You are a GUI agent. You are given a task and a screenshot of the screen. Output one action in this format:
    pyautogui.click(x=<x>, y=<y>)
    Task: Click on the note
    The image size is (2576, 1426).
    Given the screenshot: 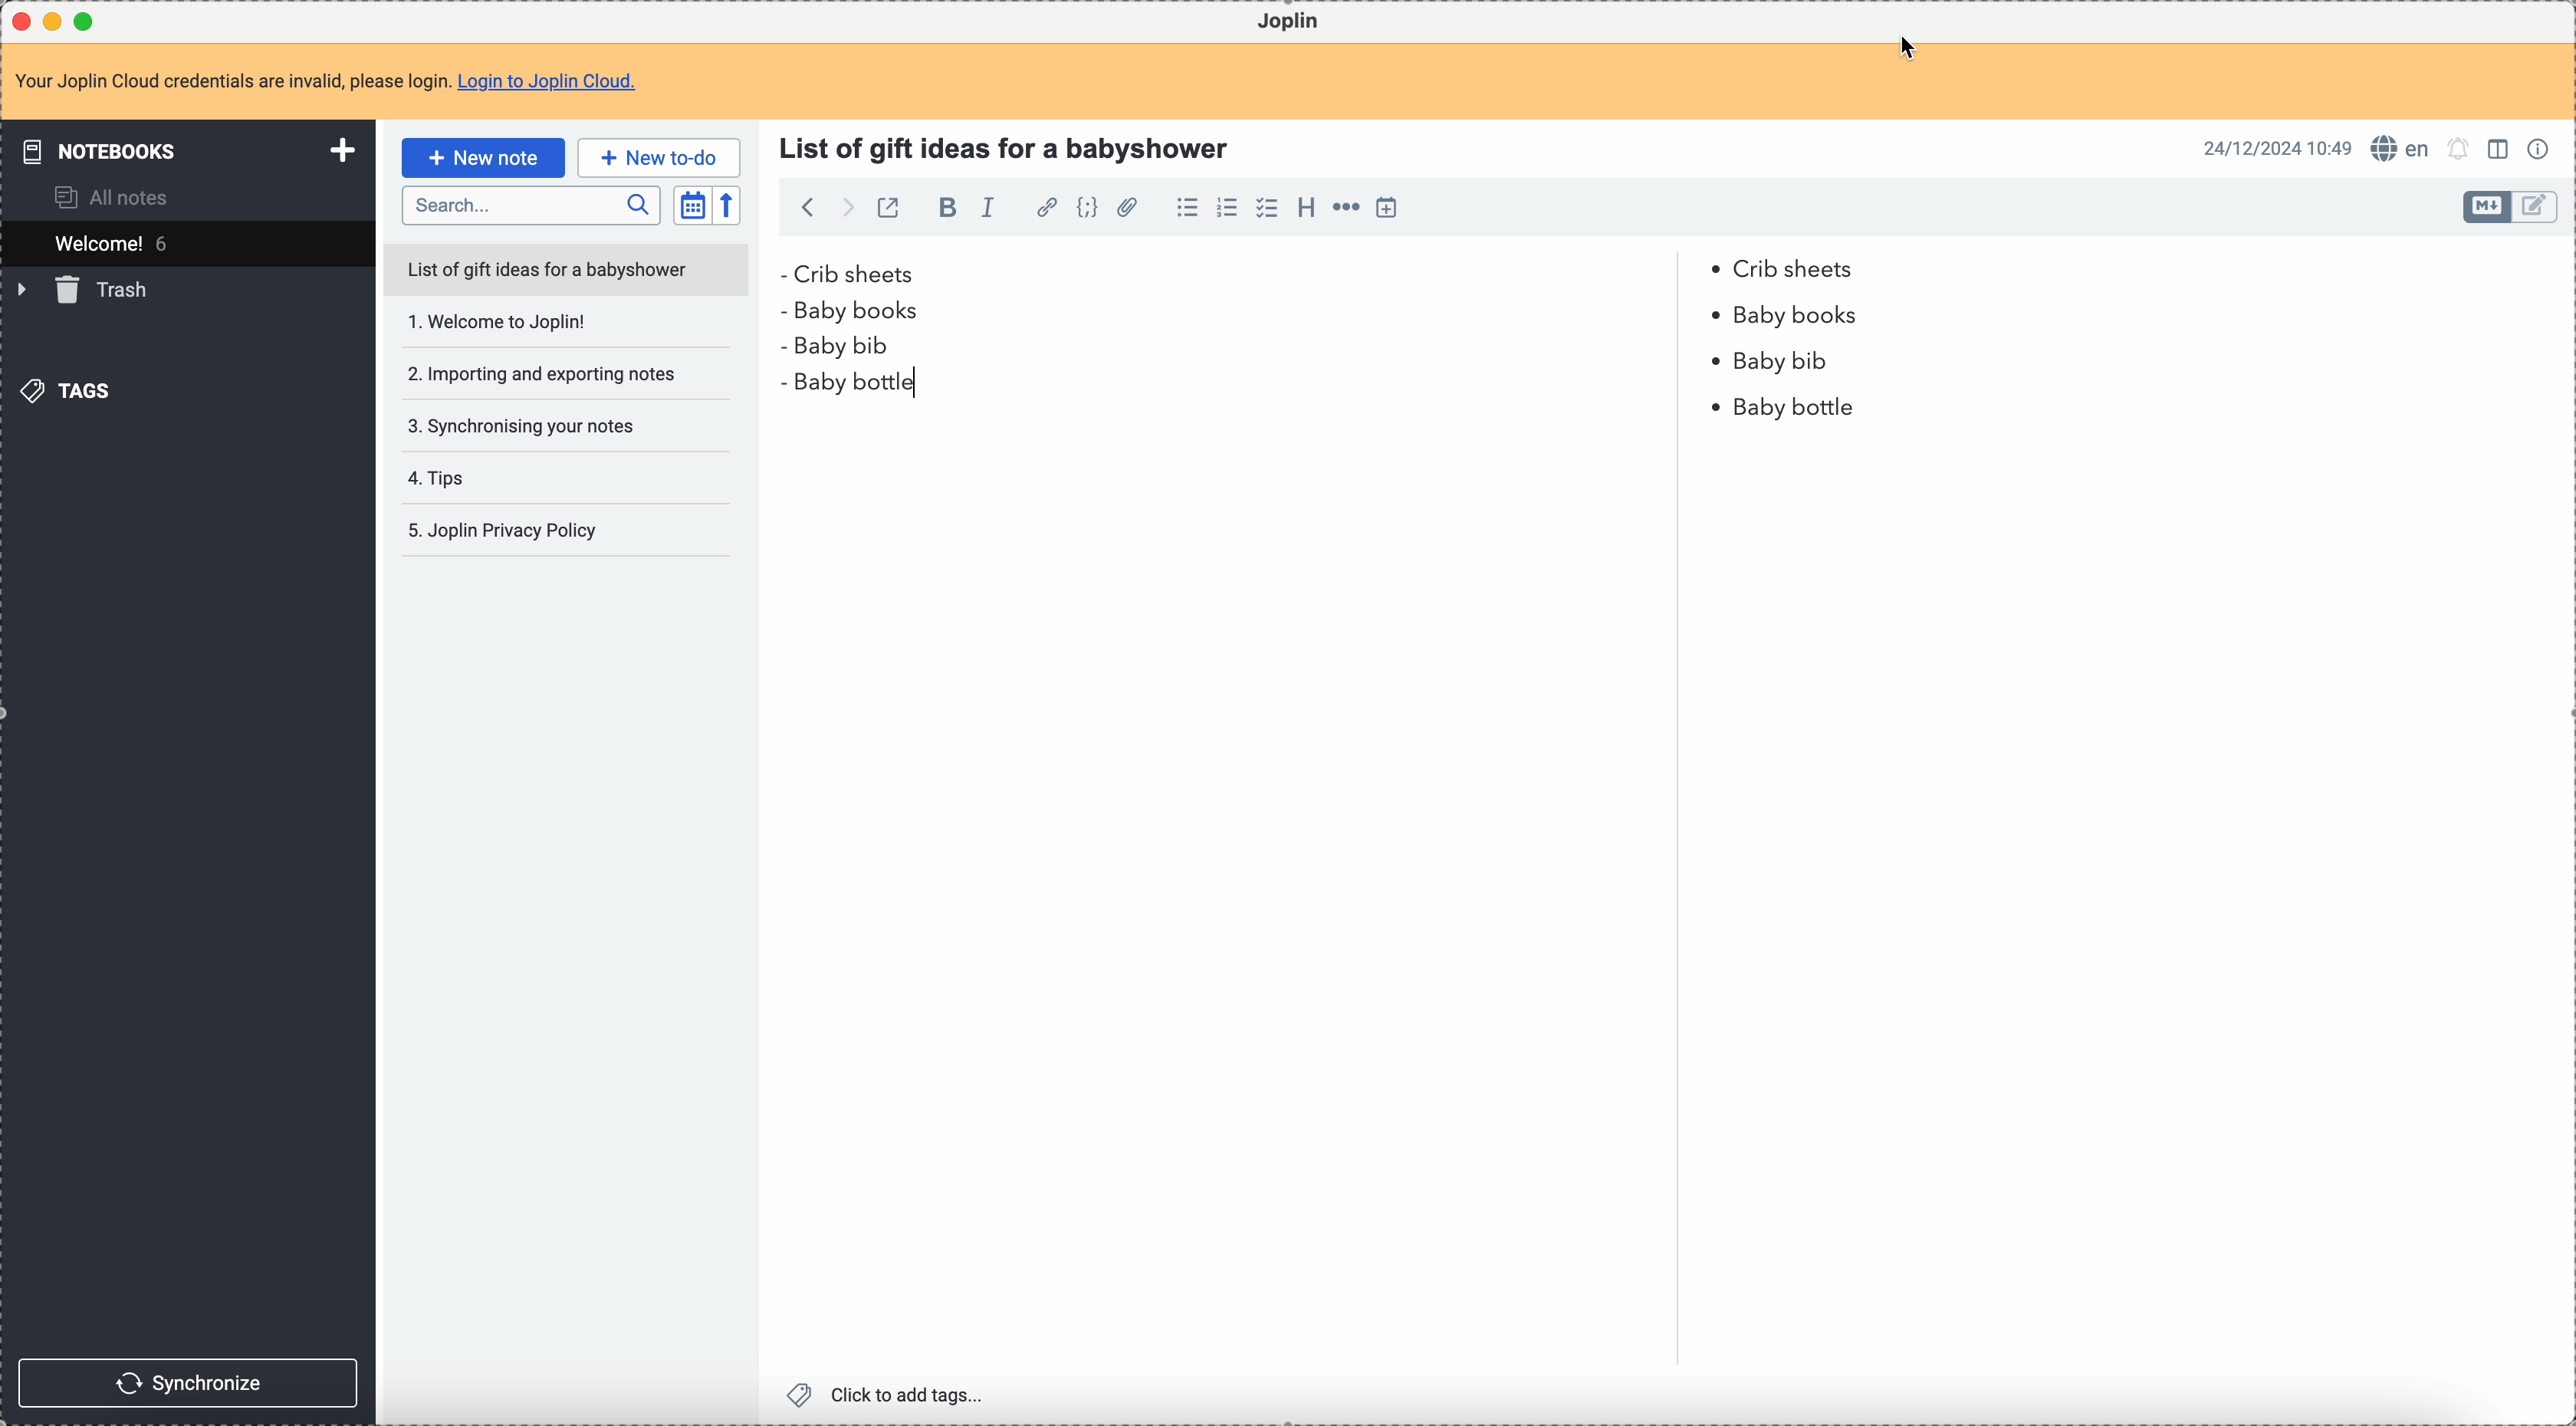 What is the action you would take?
    pyautogui.click(x=325, y=81)
    